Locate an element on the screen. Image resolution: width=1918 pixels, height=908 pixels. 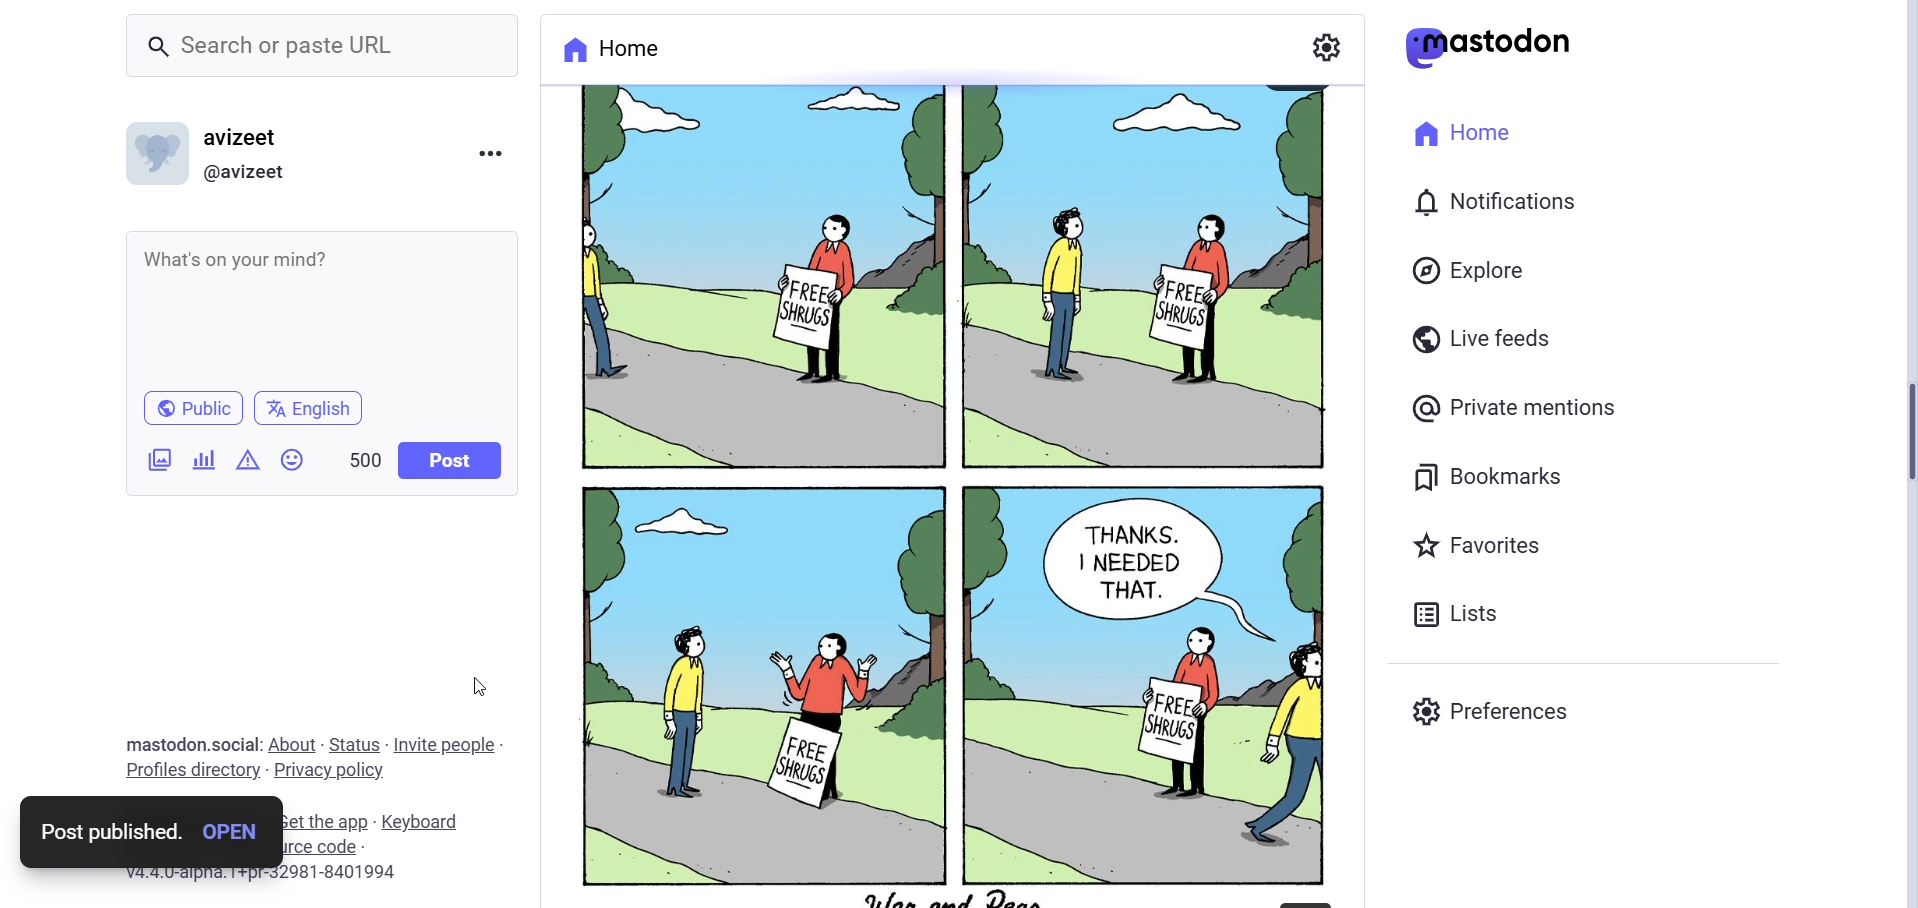
Invite People is located at coordinates (451, 747).